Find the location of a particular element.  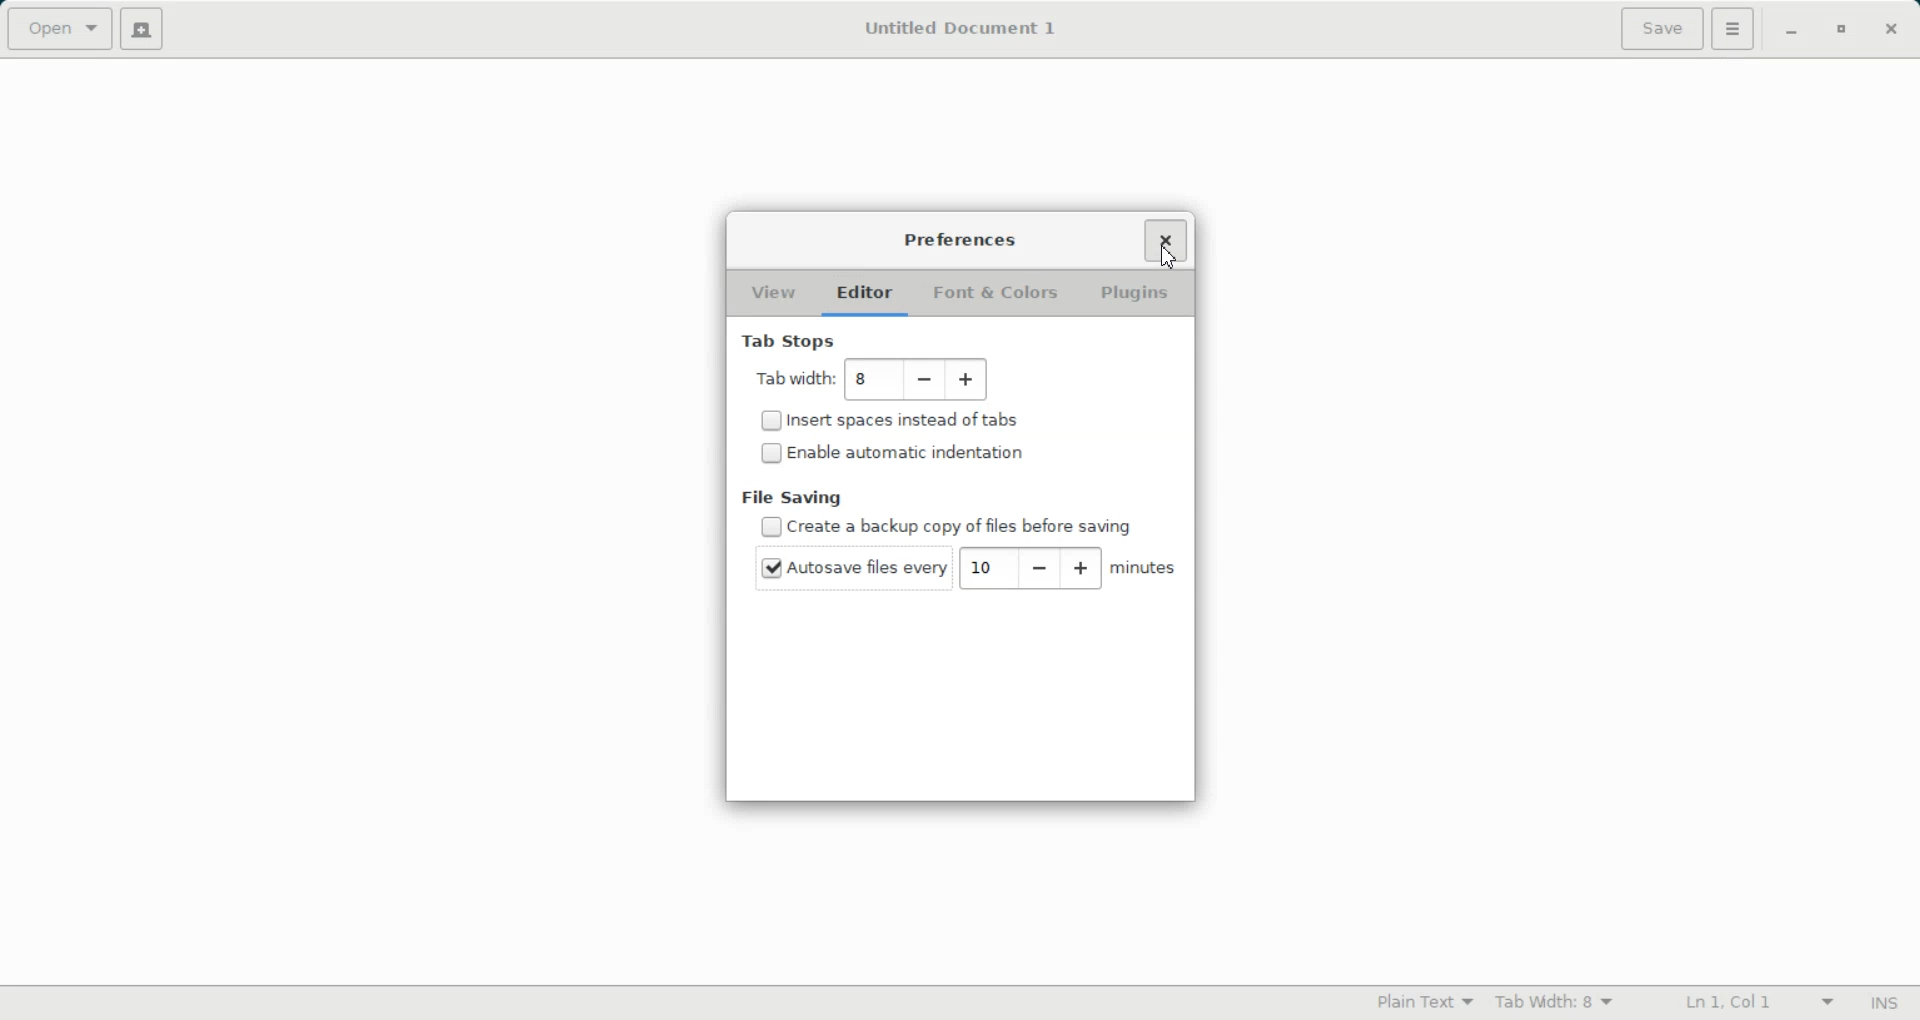

File Saving is located at coordinates (795, 496).